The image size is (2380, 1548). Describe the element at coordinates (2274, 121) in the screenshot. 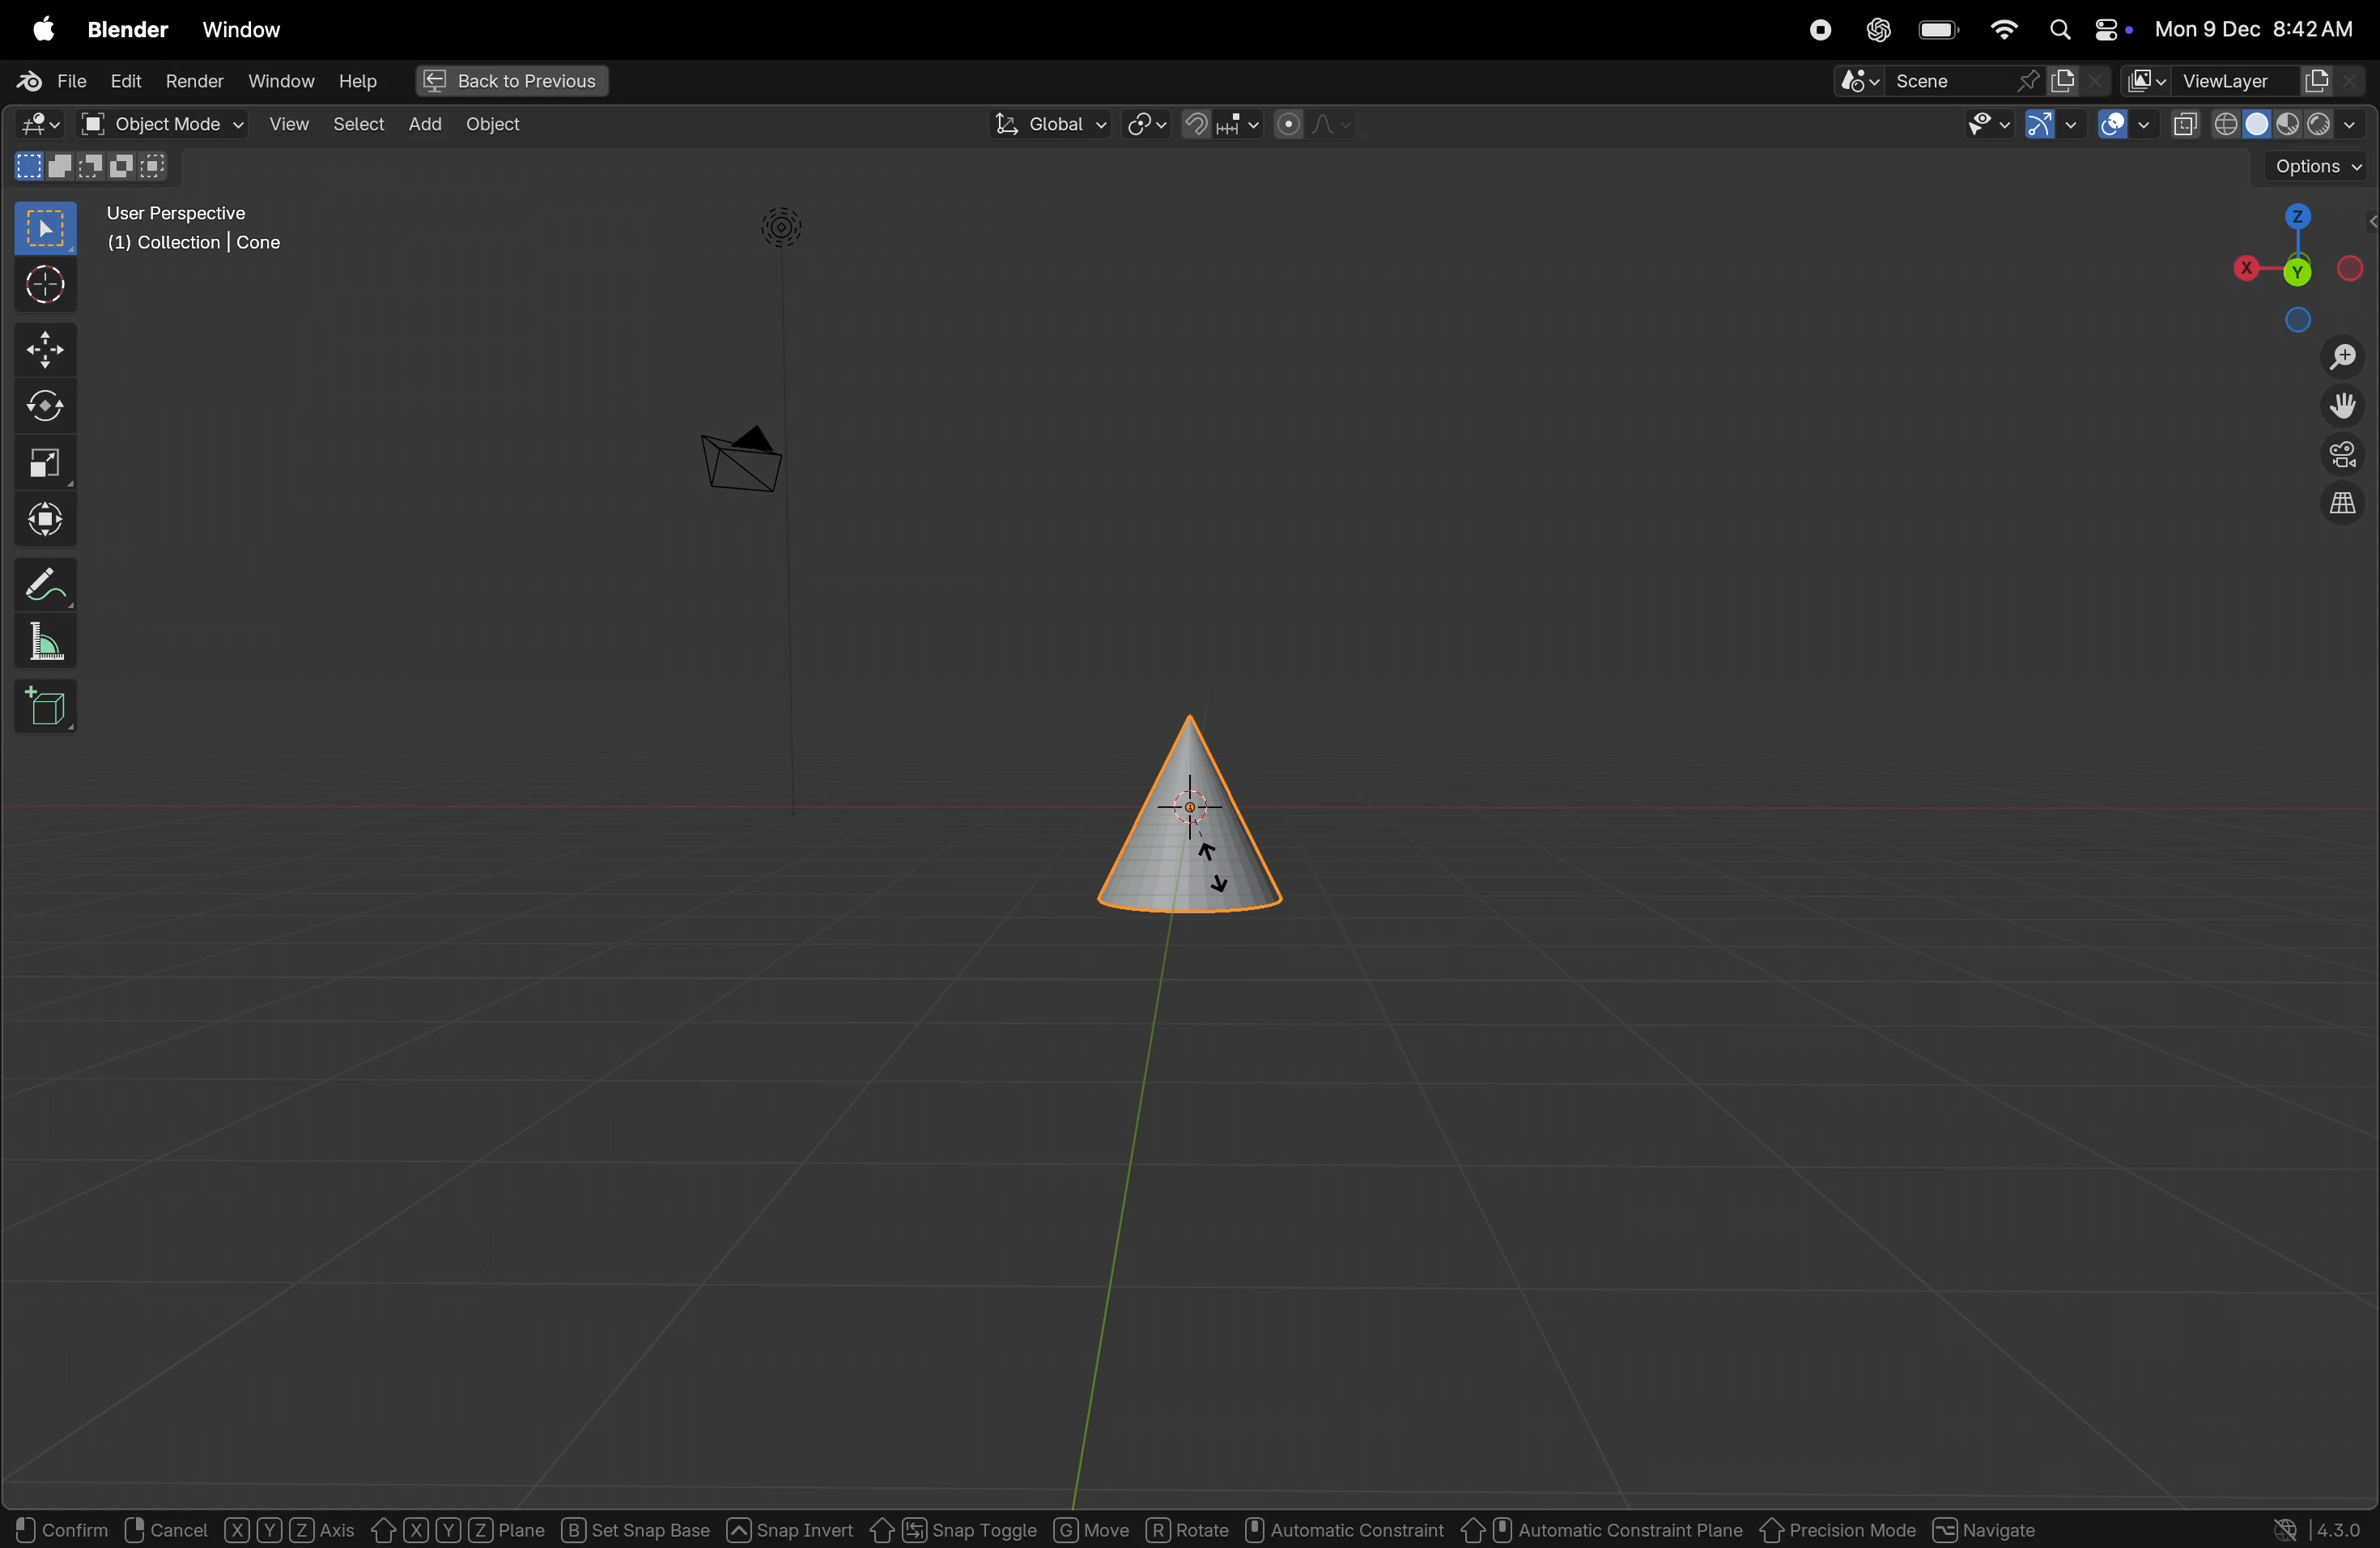

I see `view port shading` at that location.